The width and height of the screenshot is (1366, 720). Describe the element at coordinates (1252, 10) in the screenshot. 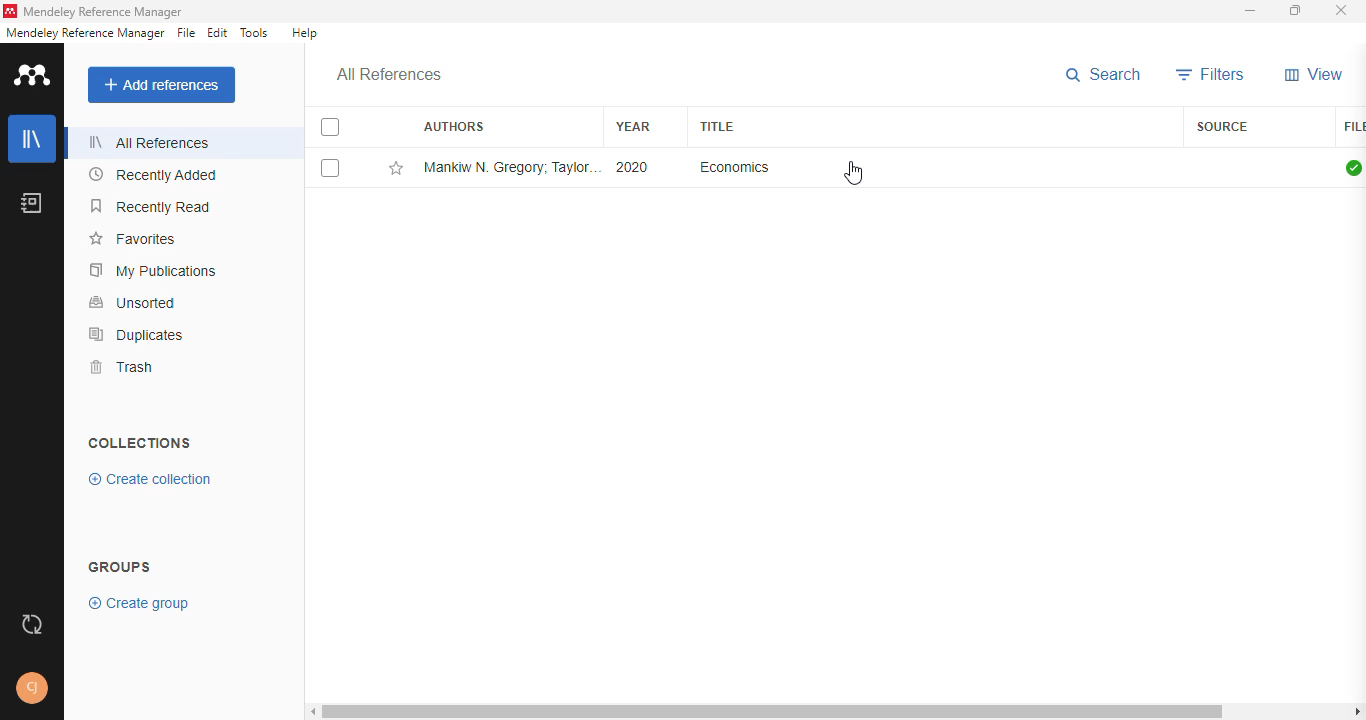

I see `minimize` at that location.